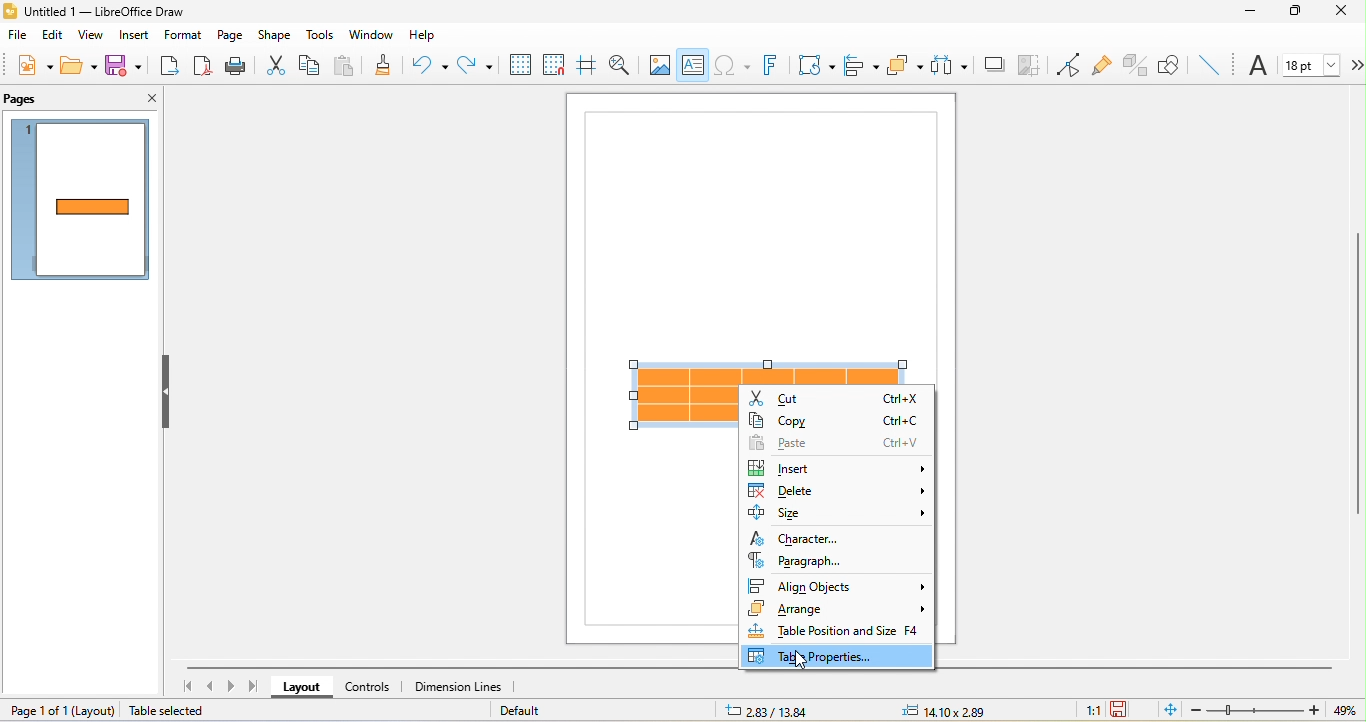  I want to click on close, so click(150, 97).